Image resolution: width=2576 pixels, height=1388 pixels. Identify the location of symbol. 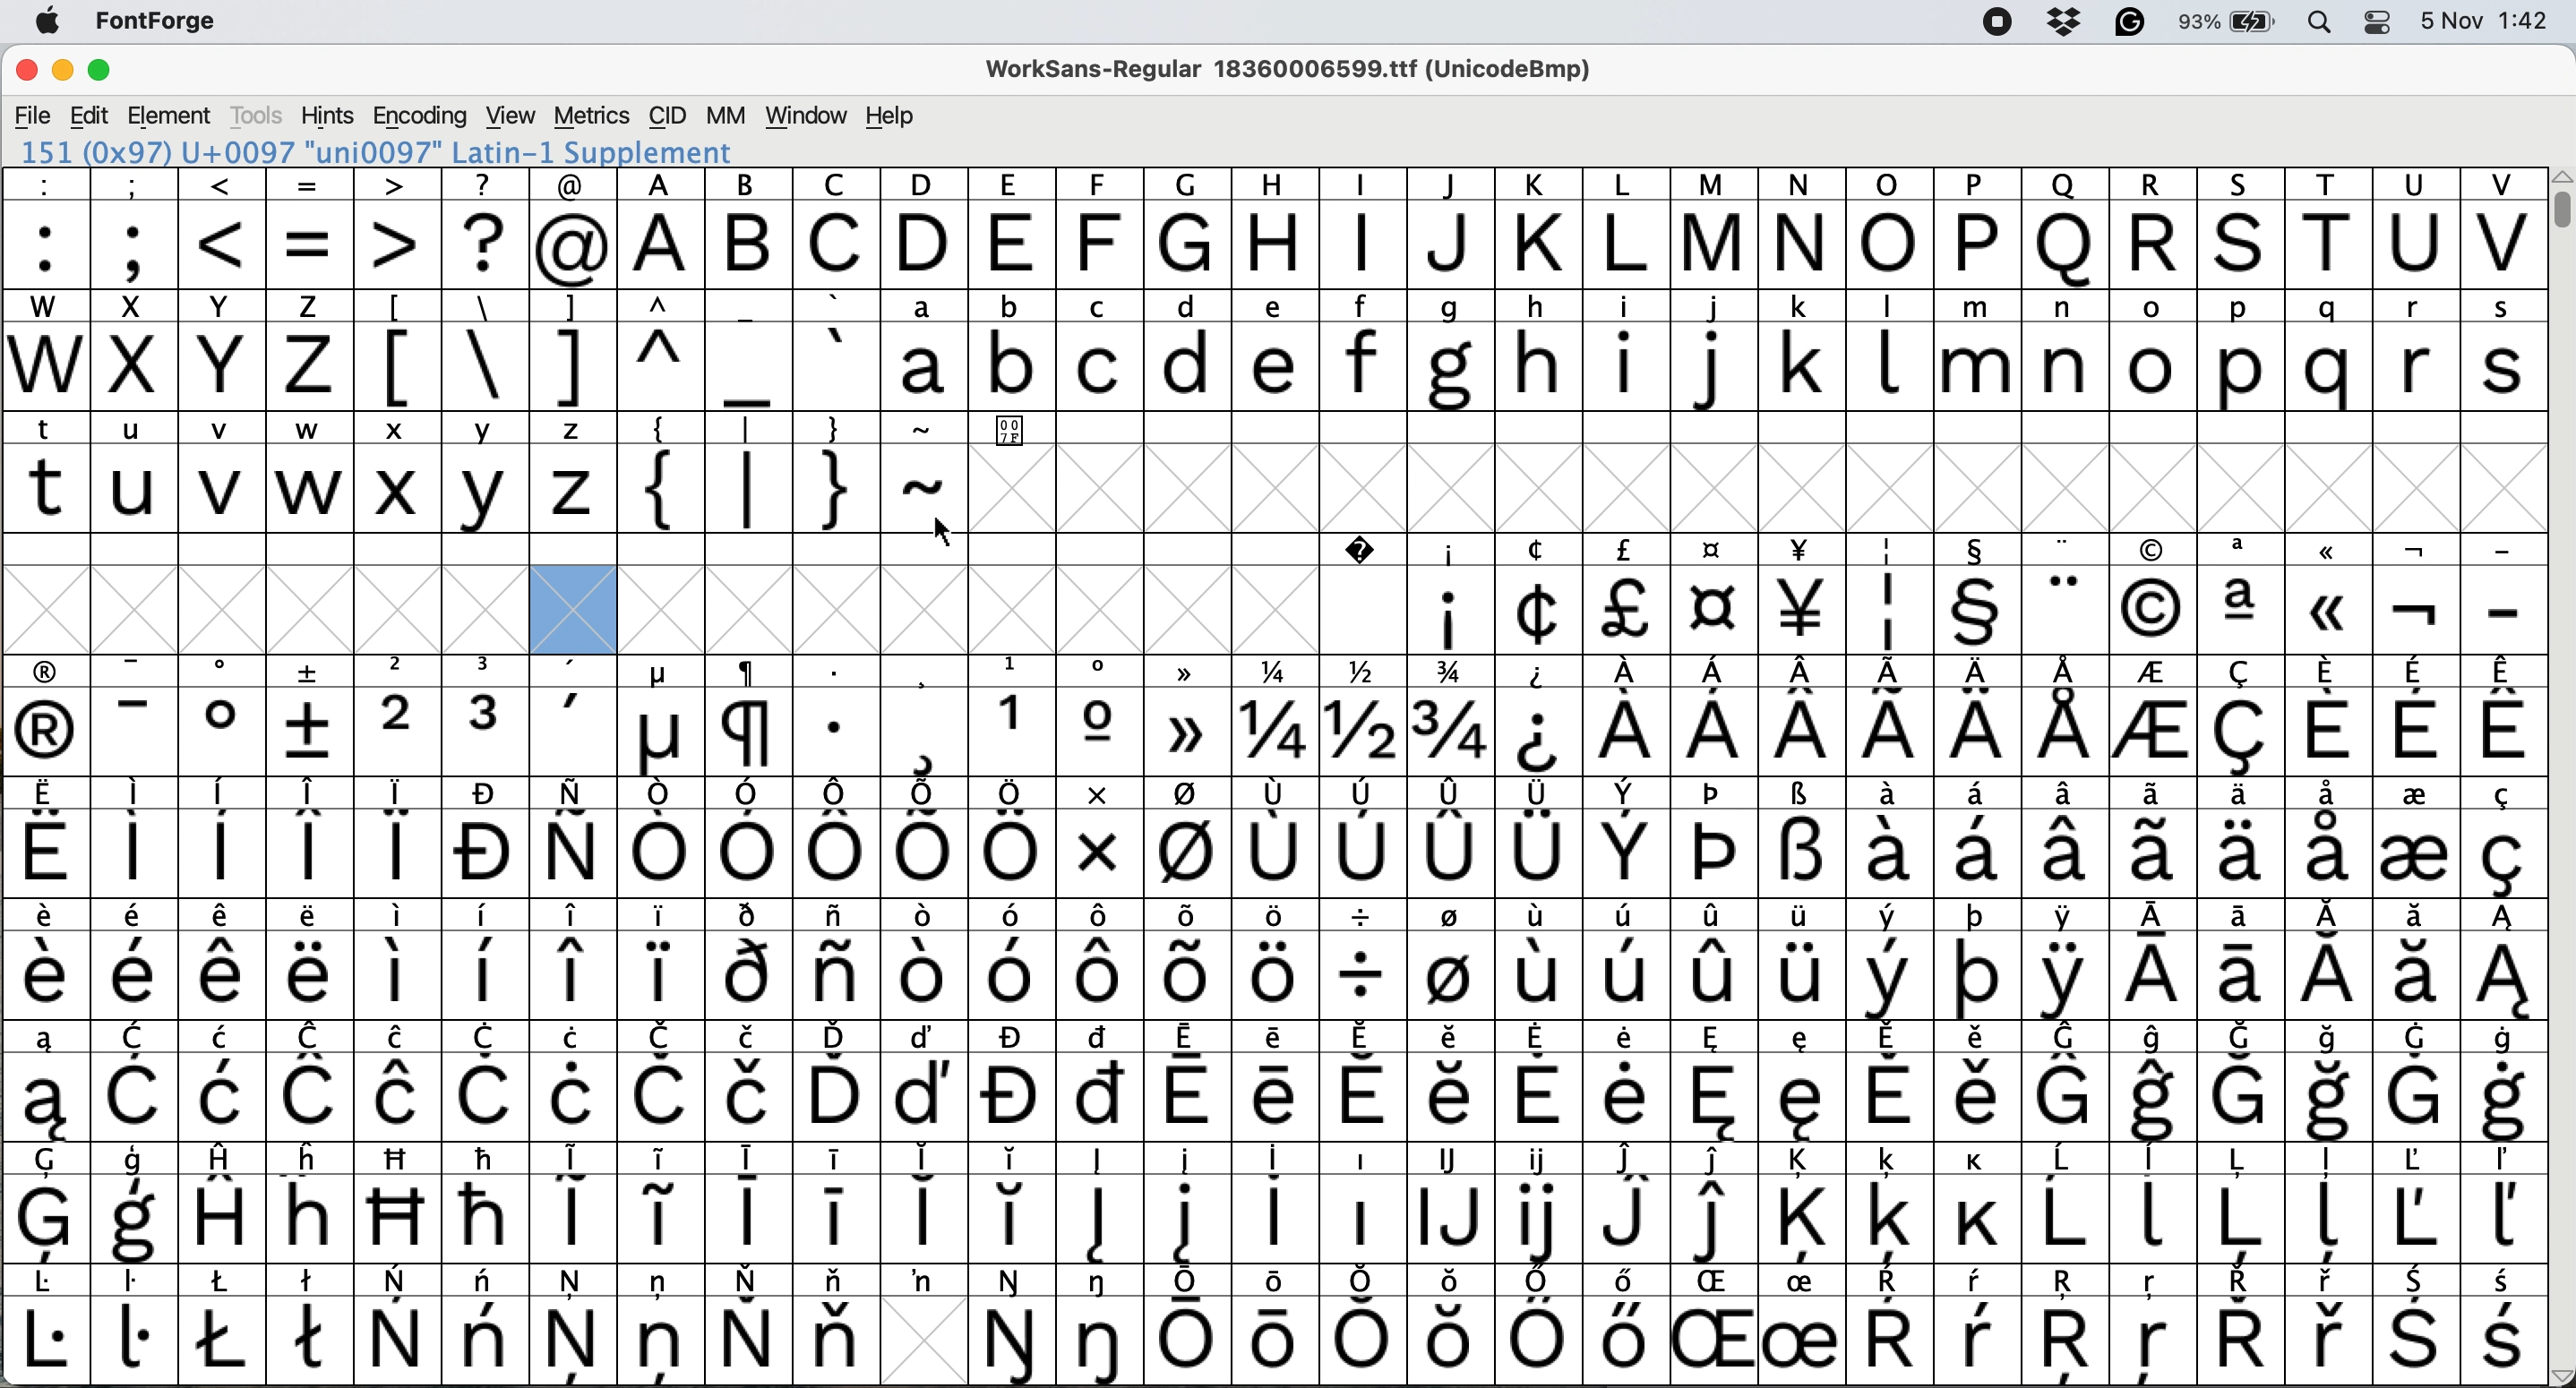
(1629, 1201).